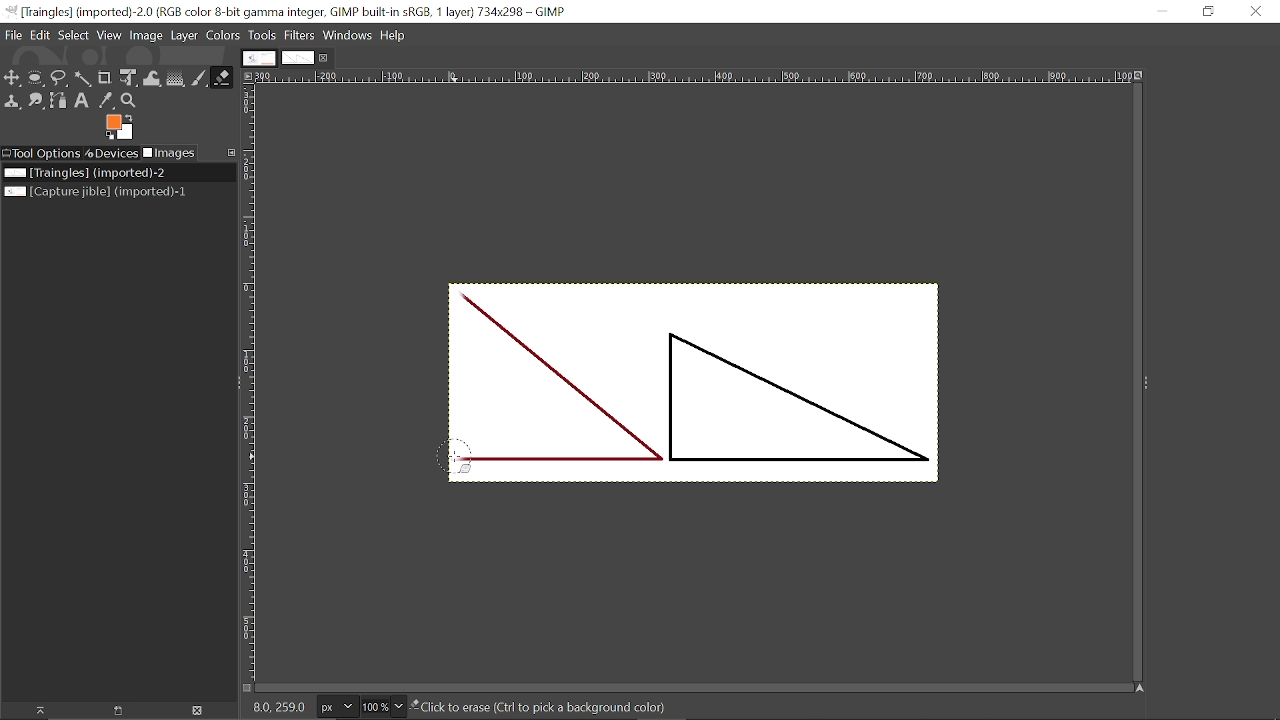  I want to click on Help, so click(394, 35).